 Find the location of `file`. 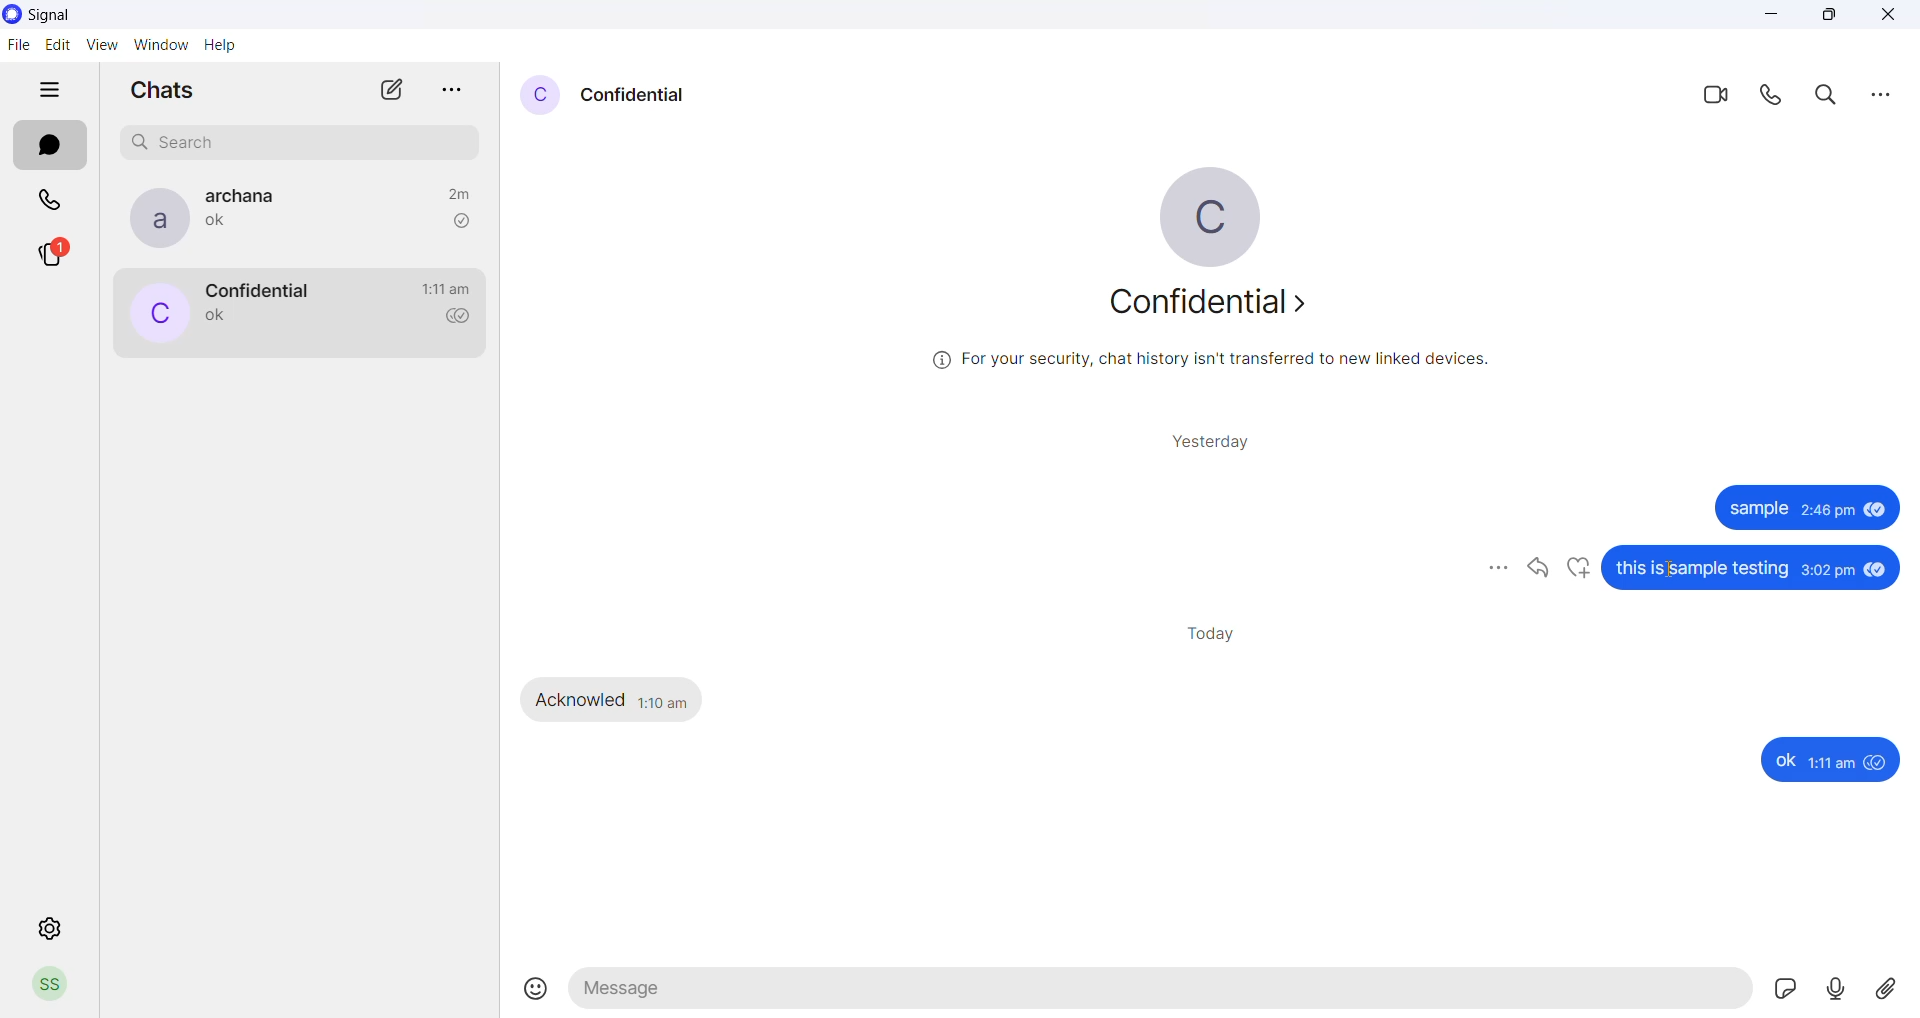

file is located at coordinates (17, 47).